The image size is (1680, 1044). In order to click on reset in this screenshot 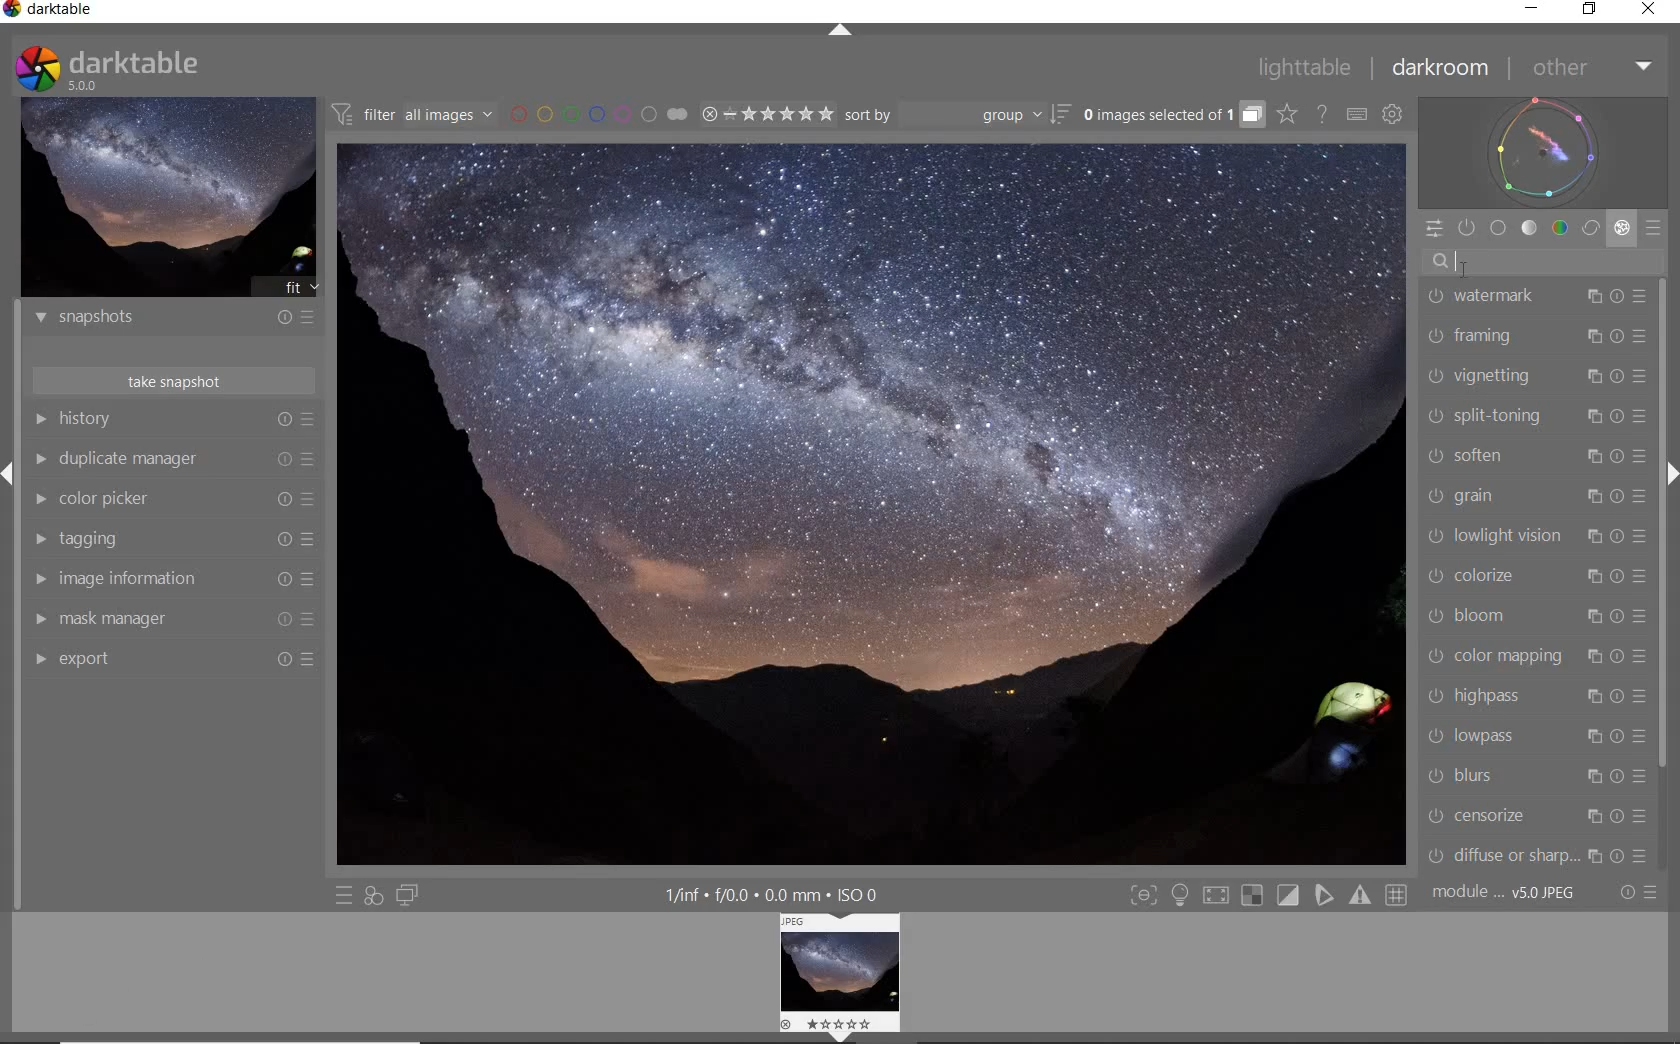, I will do `click(283, 420)`.